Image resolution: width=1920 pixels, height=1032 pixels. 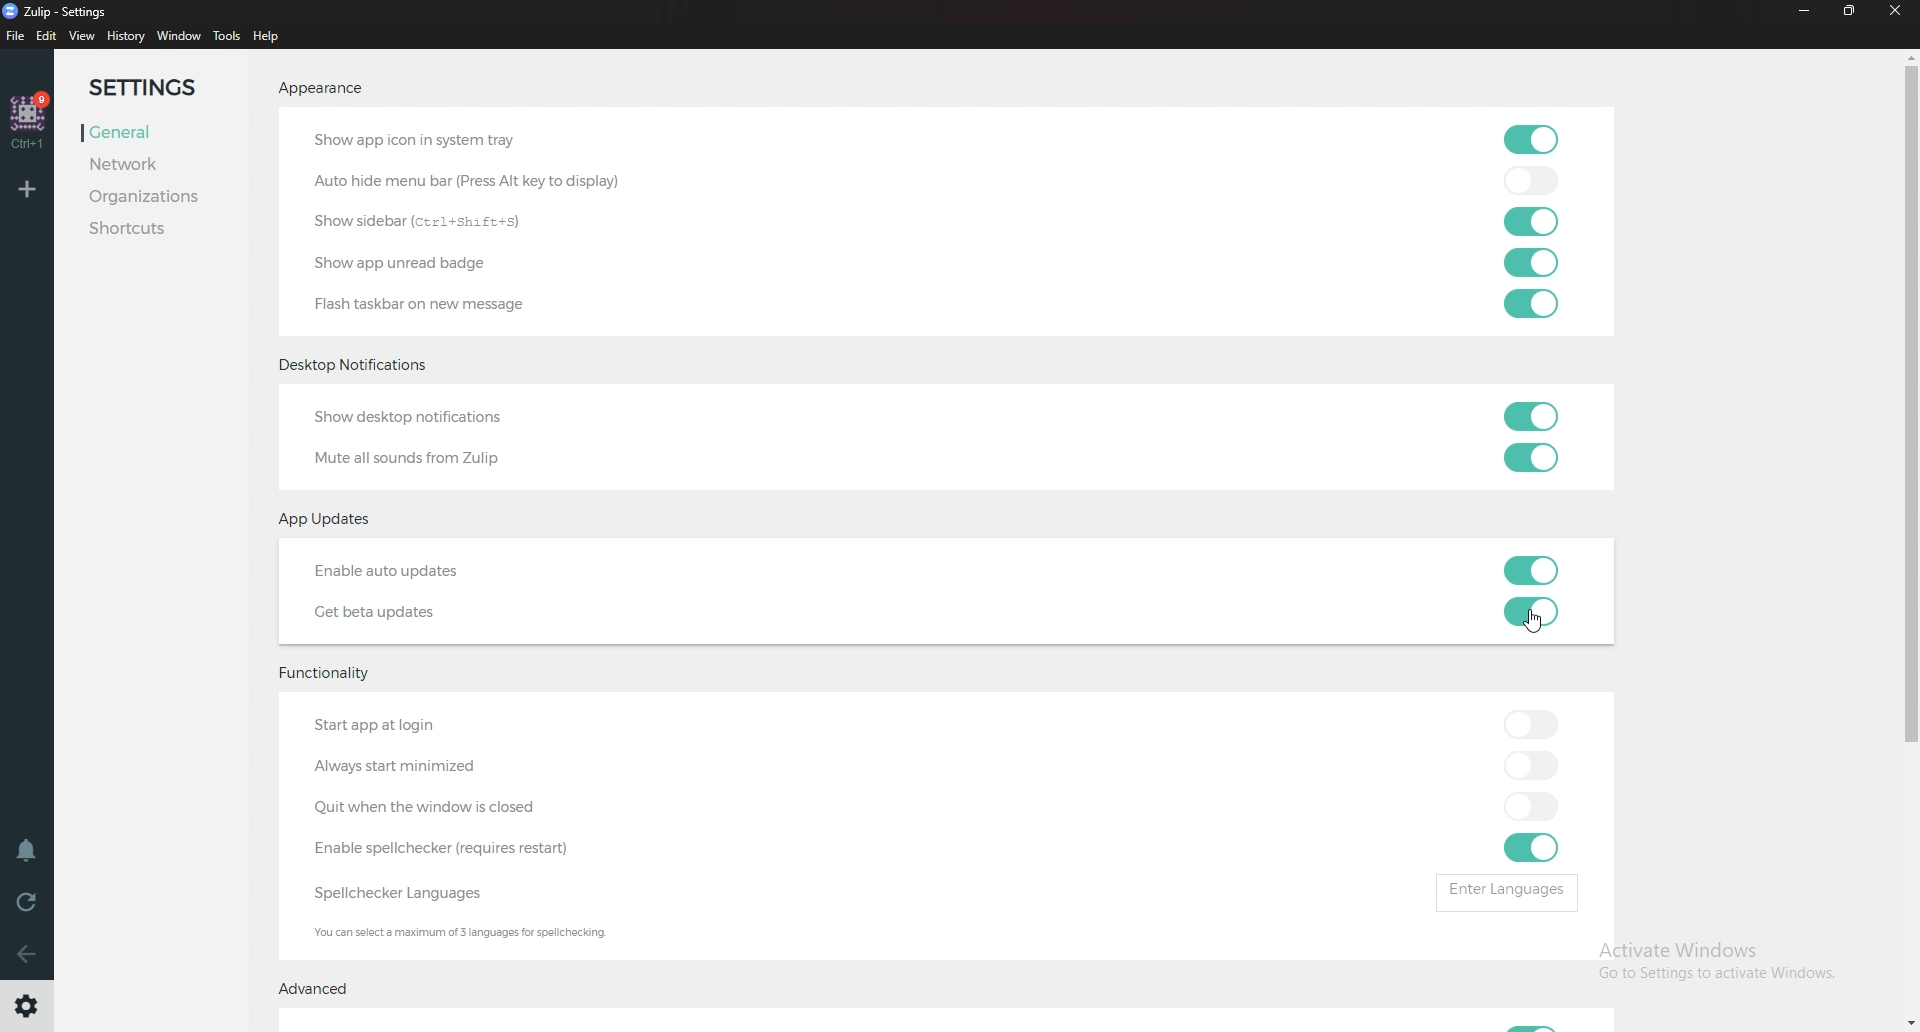 I want to click on Organizations, so click(x=163, y=196).